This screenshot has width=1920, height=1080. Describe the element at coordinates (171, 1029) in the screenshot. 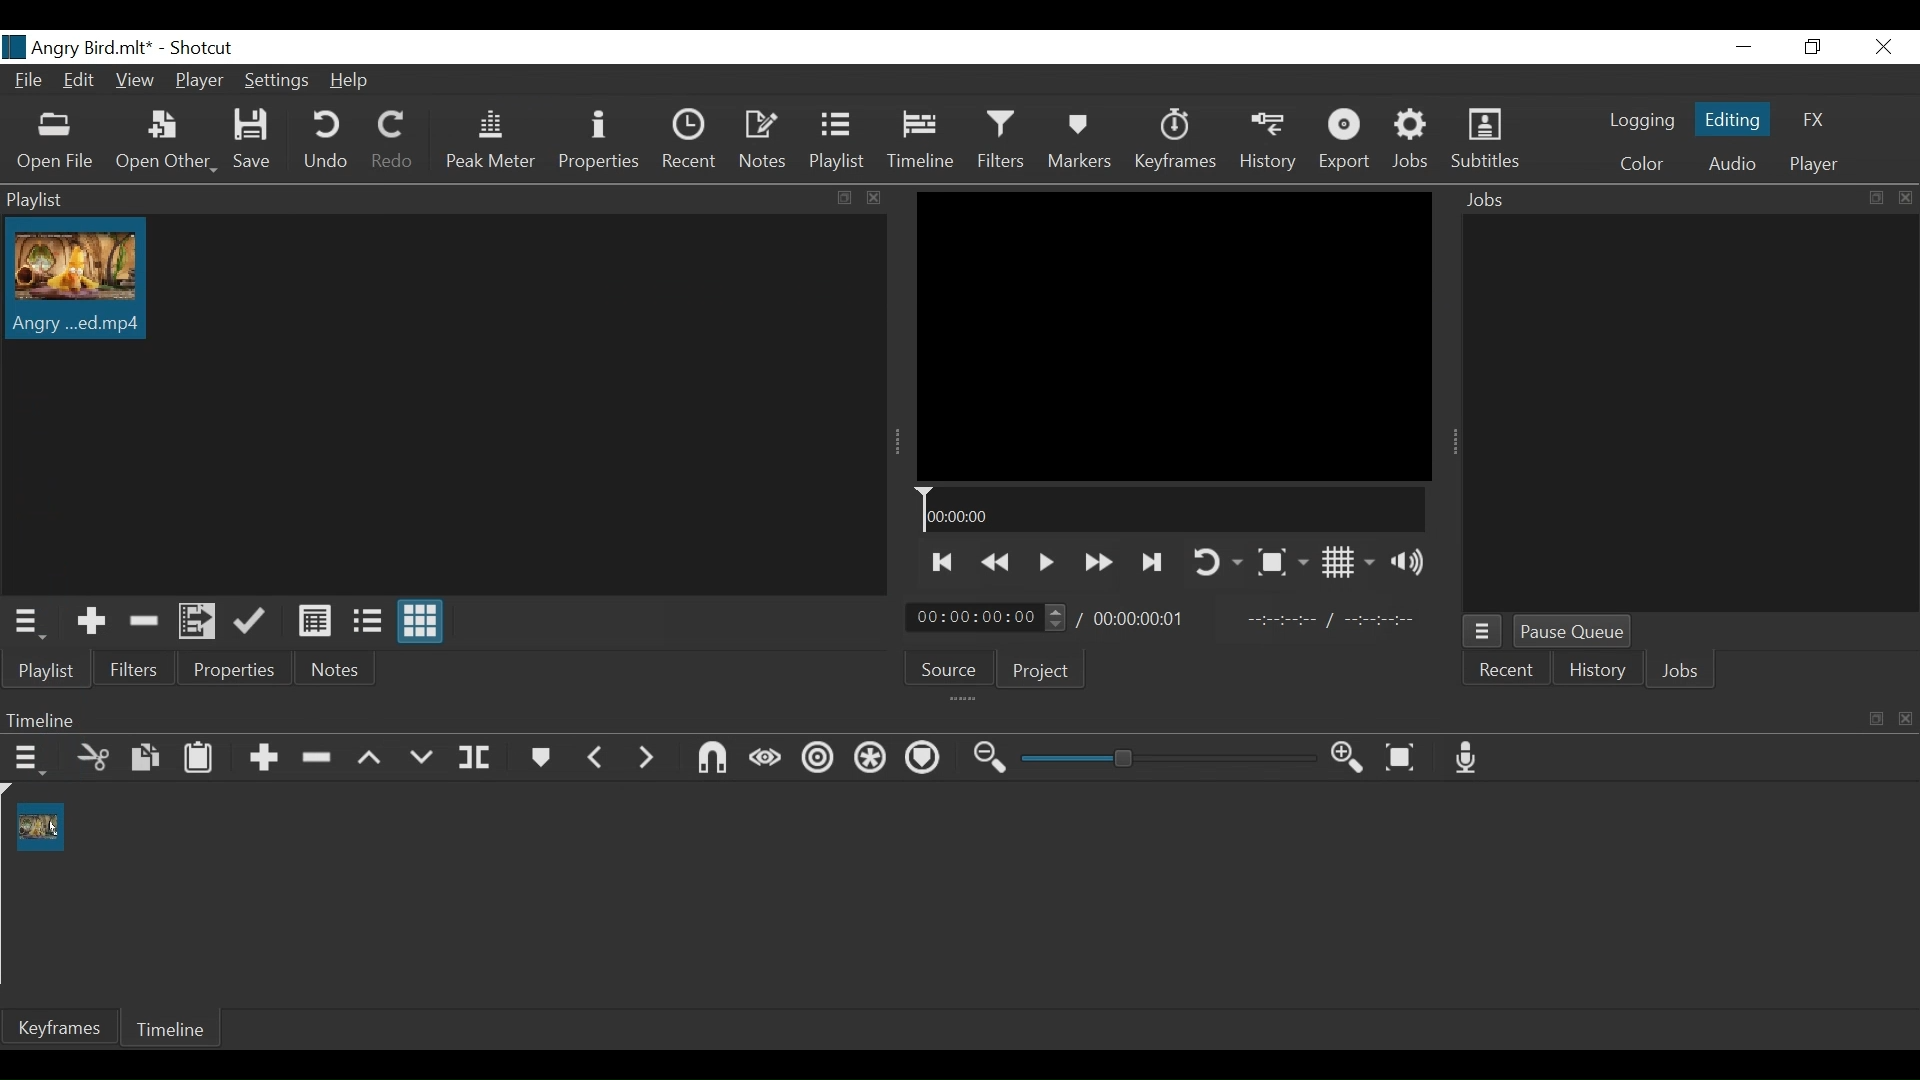

I see `Timeline` at that location.